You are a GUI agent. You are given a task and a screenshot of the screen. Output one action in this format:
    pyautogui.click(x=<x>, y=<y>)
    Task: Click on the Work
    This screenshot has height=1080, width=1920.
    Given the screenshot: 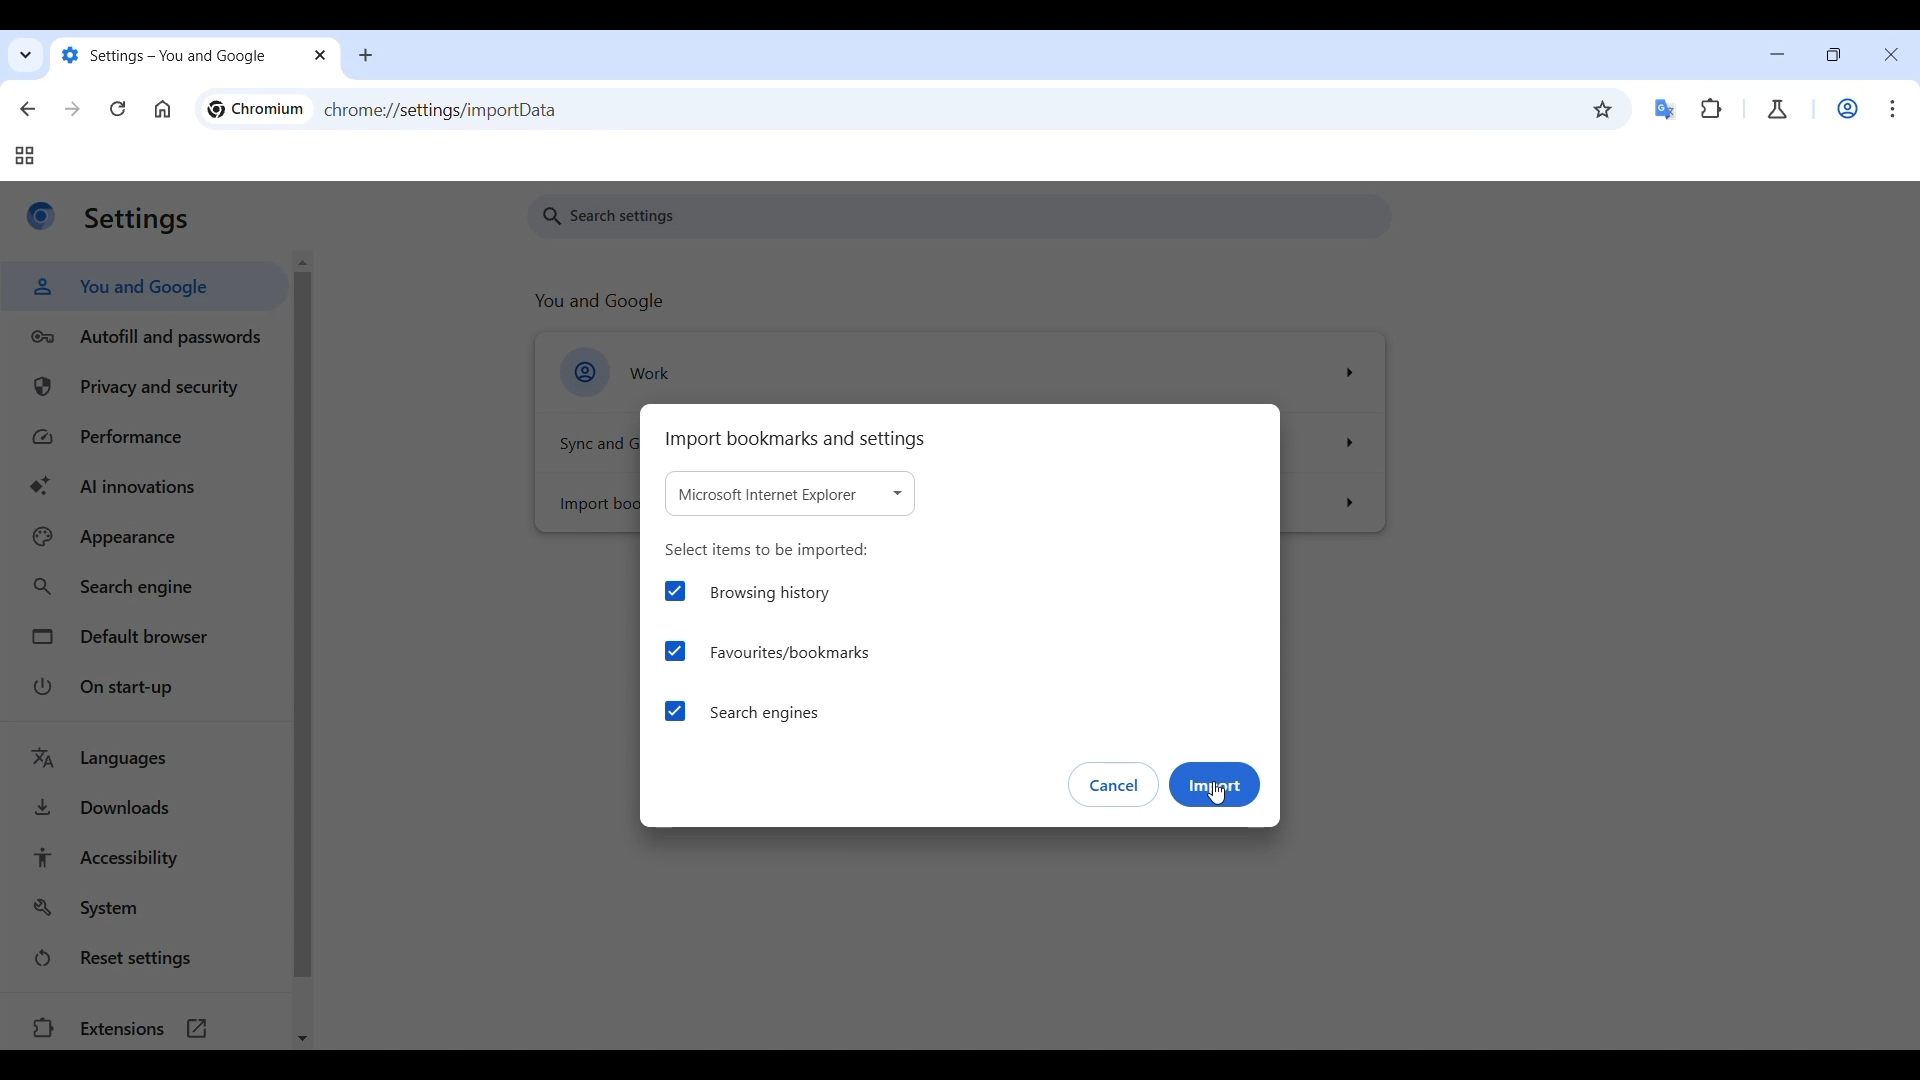 What is the action you would take?
    pyautogui.click(x=960, y=372)
    